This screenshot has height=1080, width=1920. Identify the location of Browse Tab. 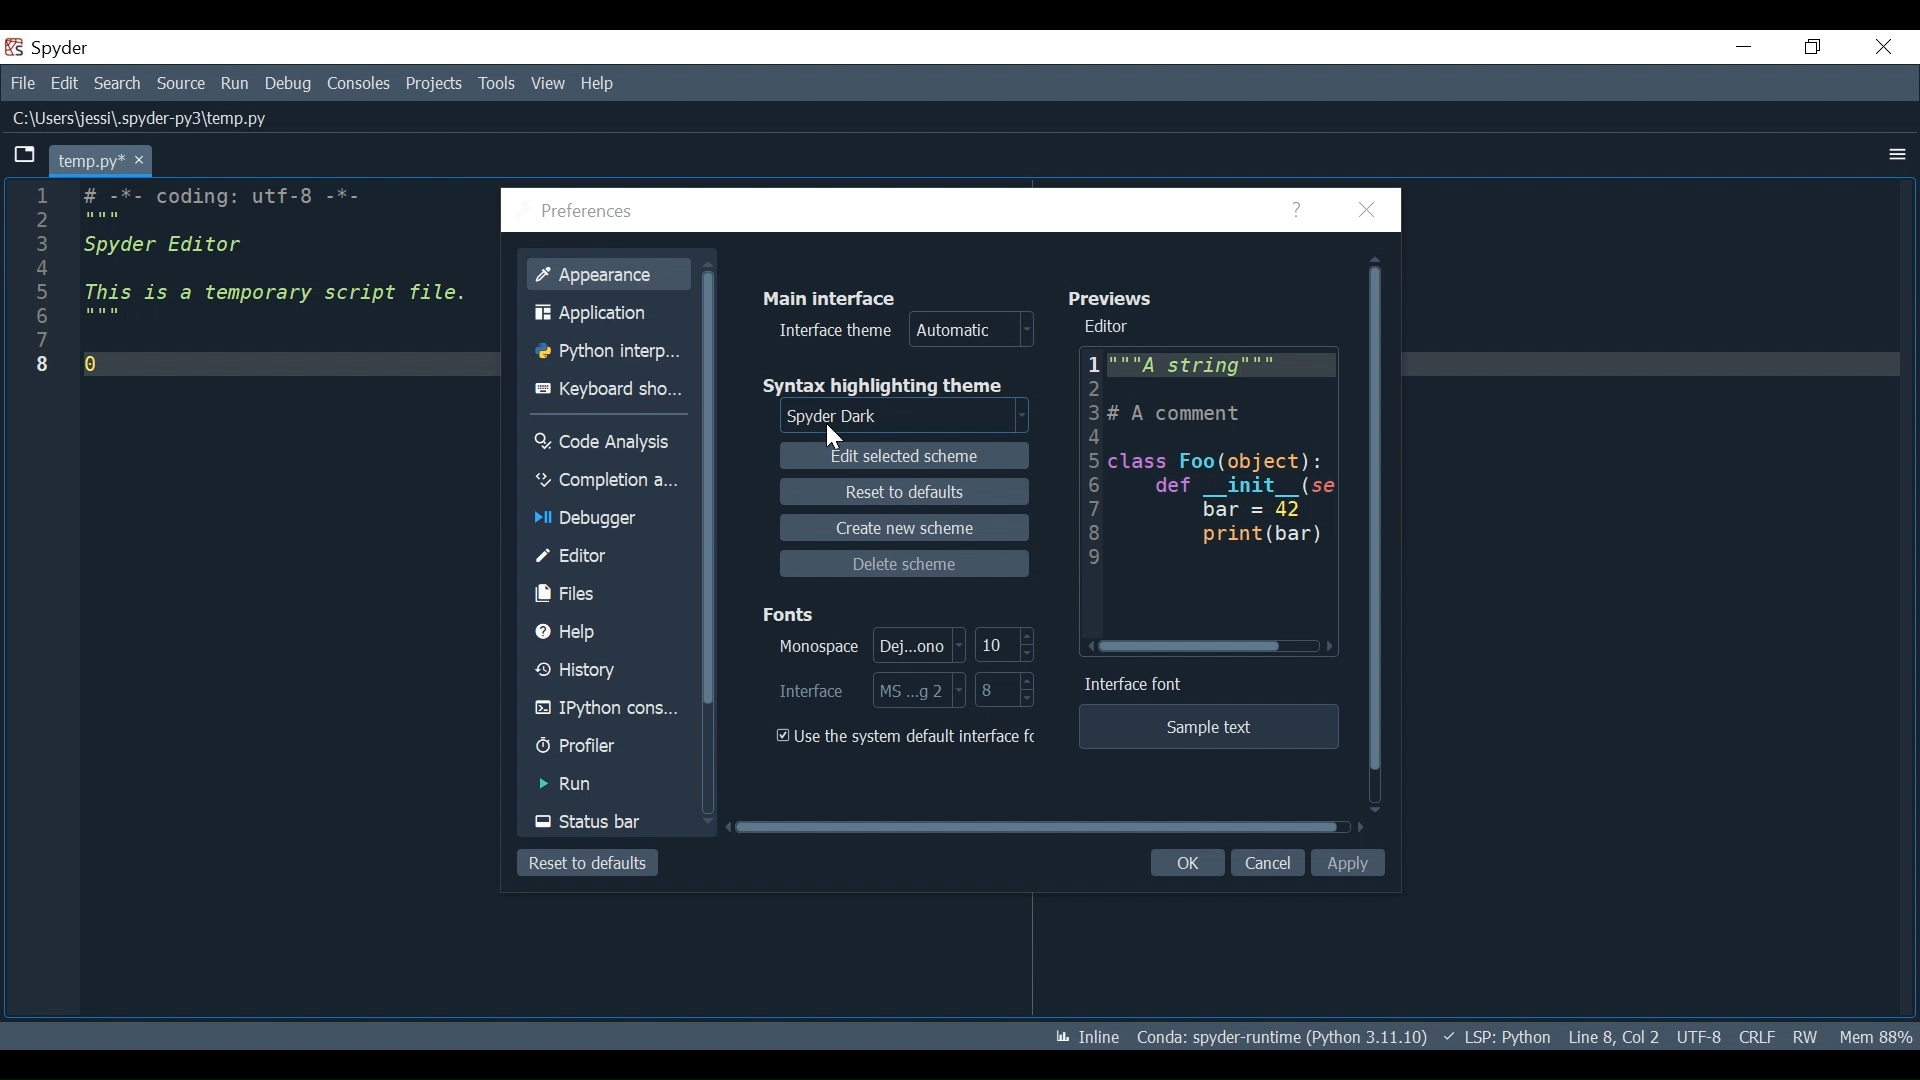
(23, 157).